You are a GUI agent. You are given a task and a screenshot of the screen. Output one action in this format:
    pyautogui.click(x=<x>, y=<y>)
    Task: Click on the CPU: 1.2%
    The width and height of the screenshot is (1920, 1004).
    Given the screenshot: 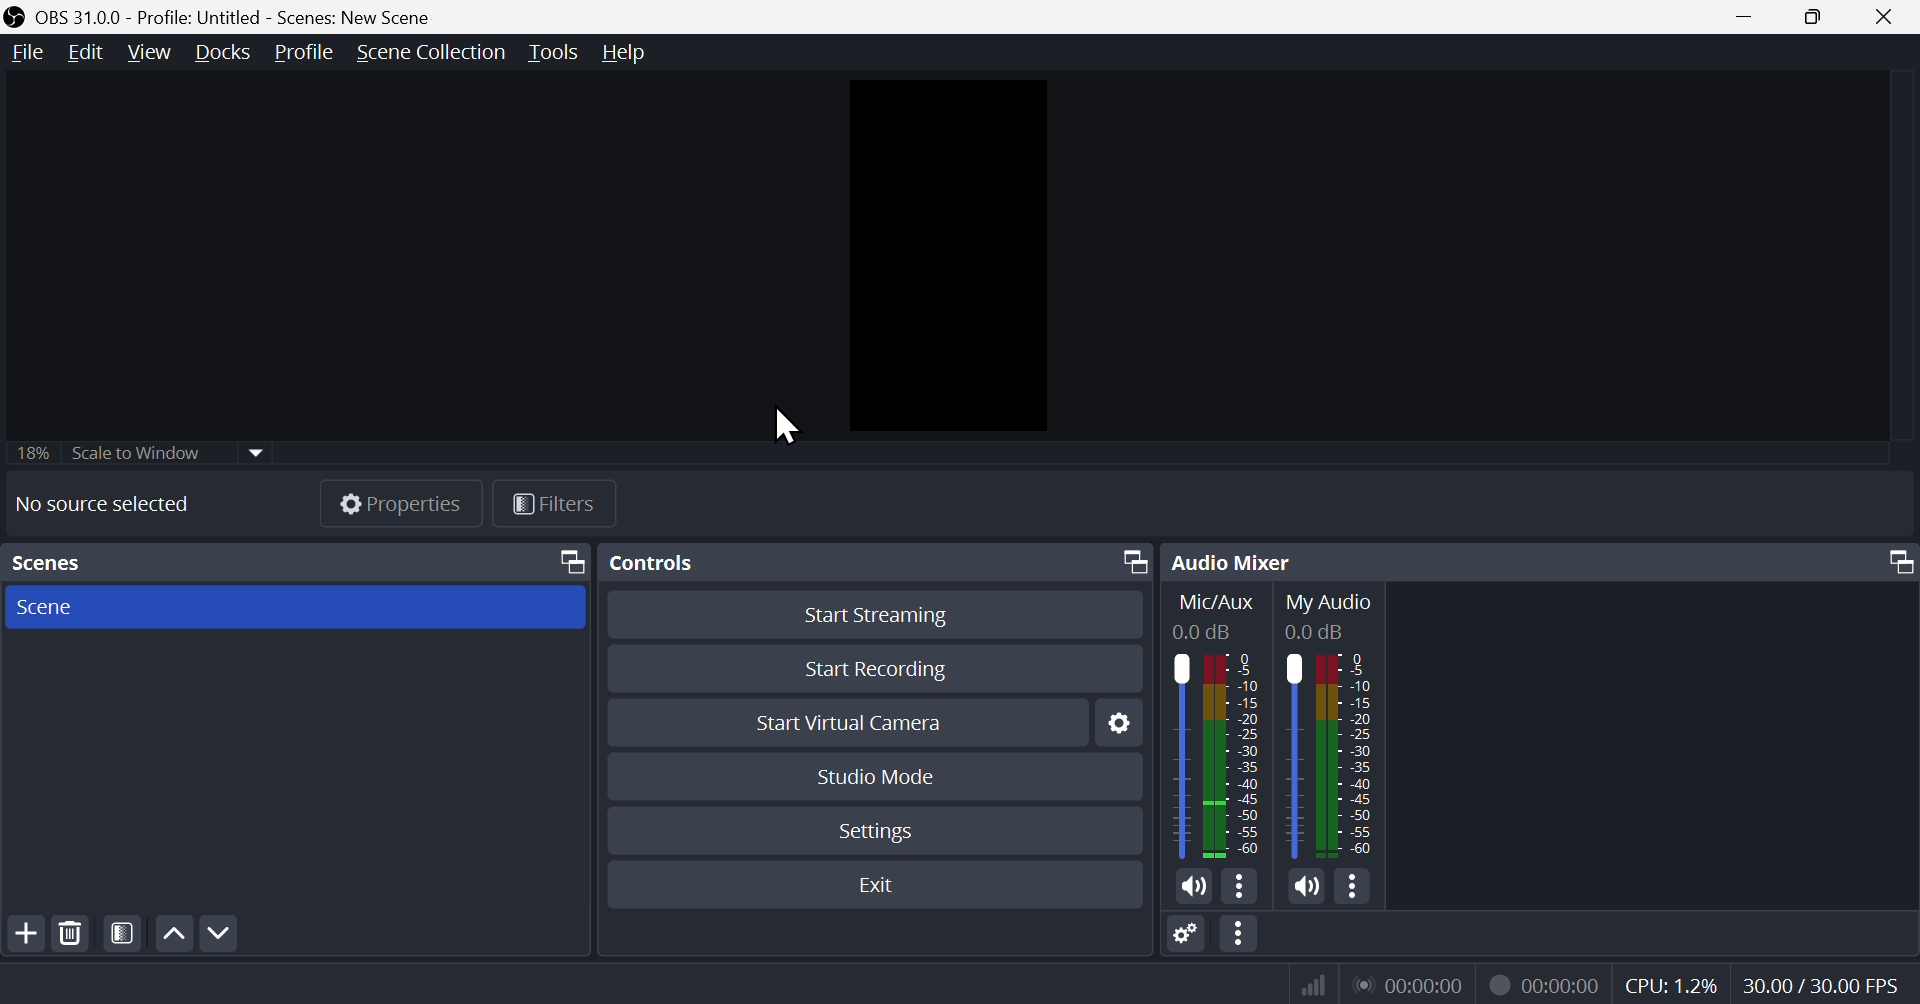 What is the action you would take?
    pyautogui.click(x=1678, y=982)
    